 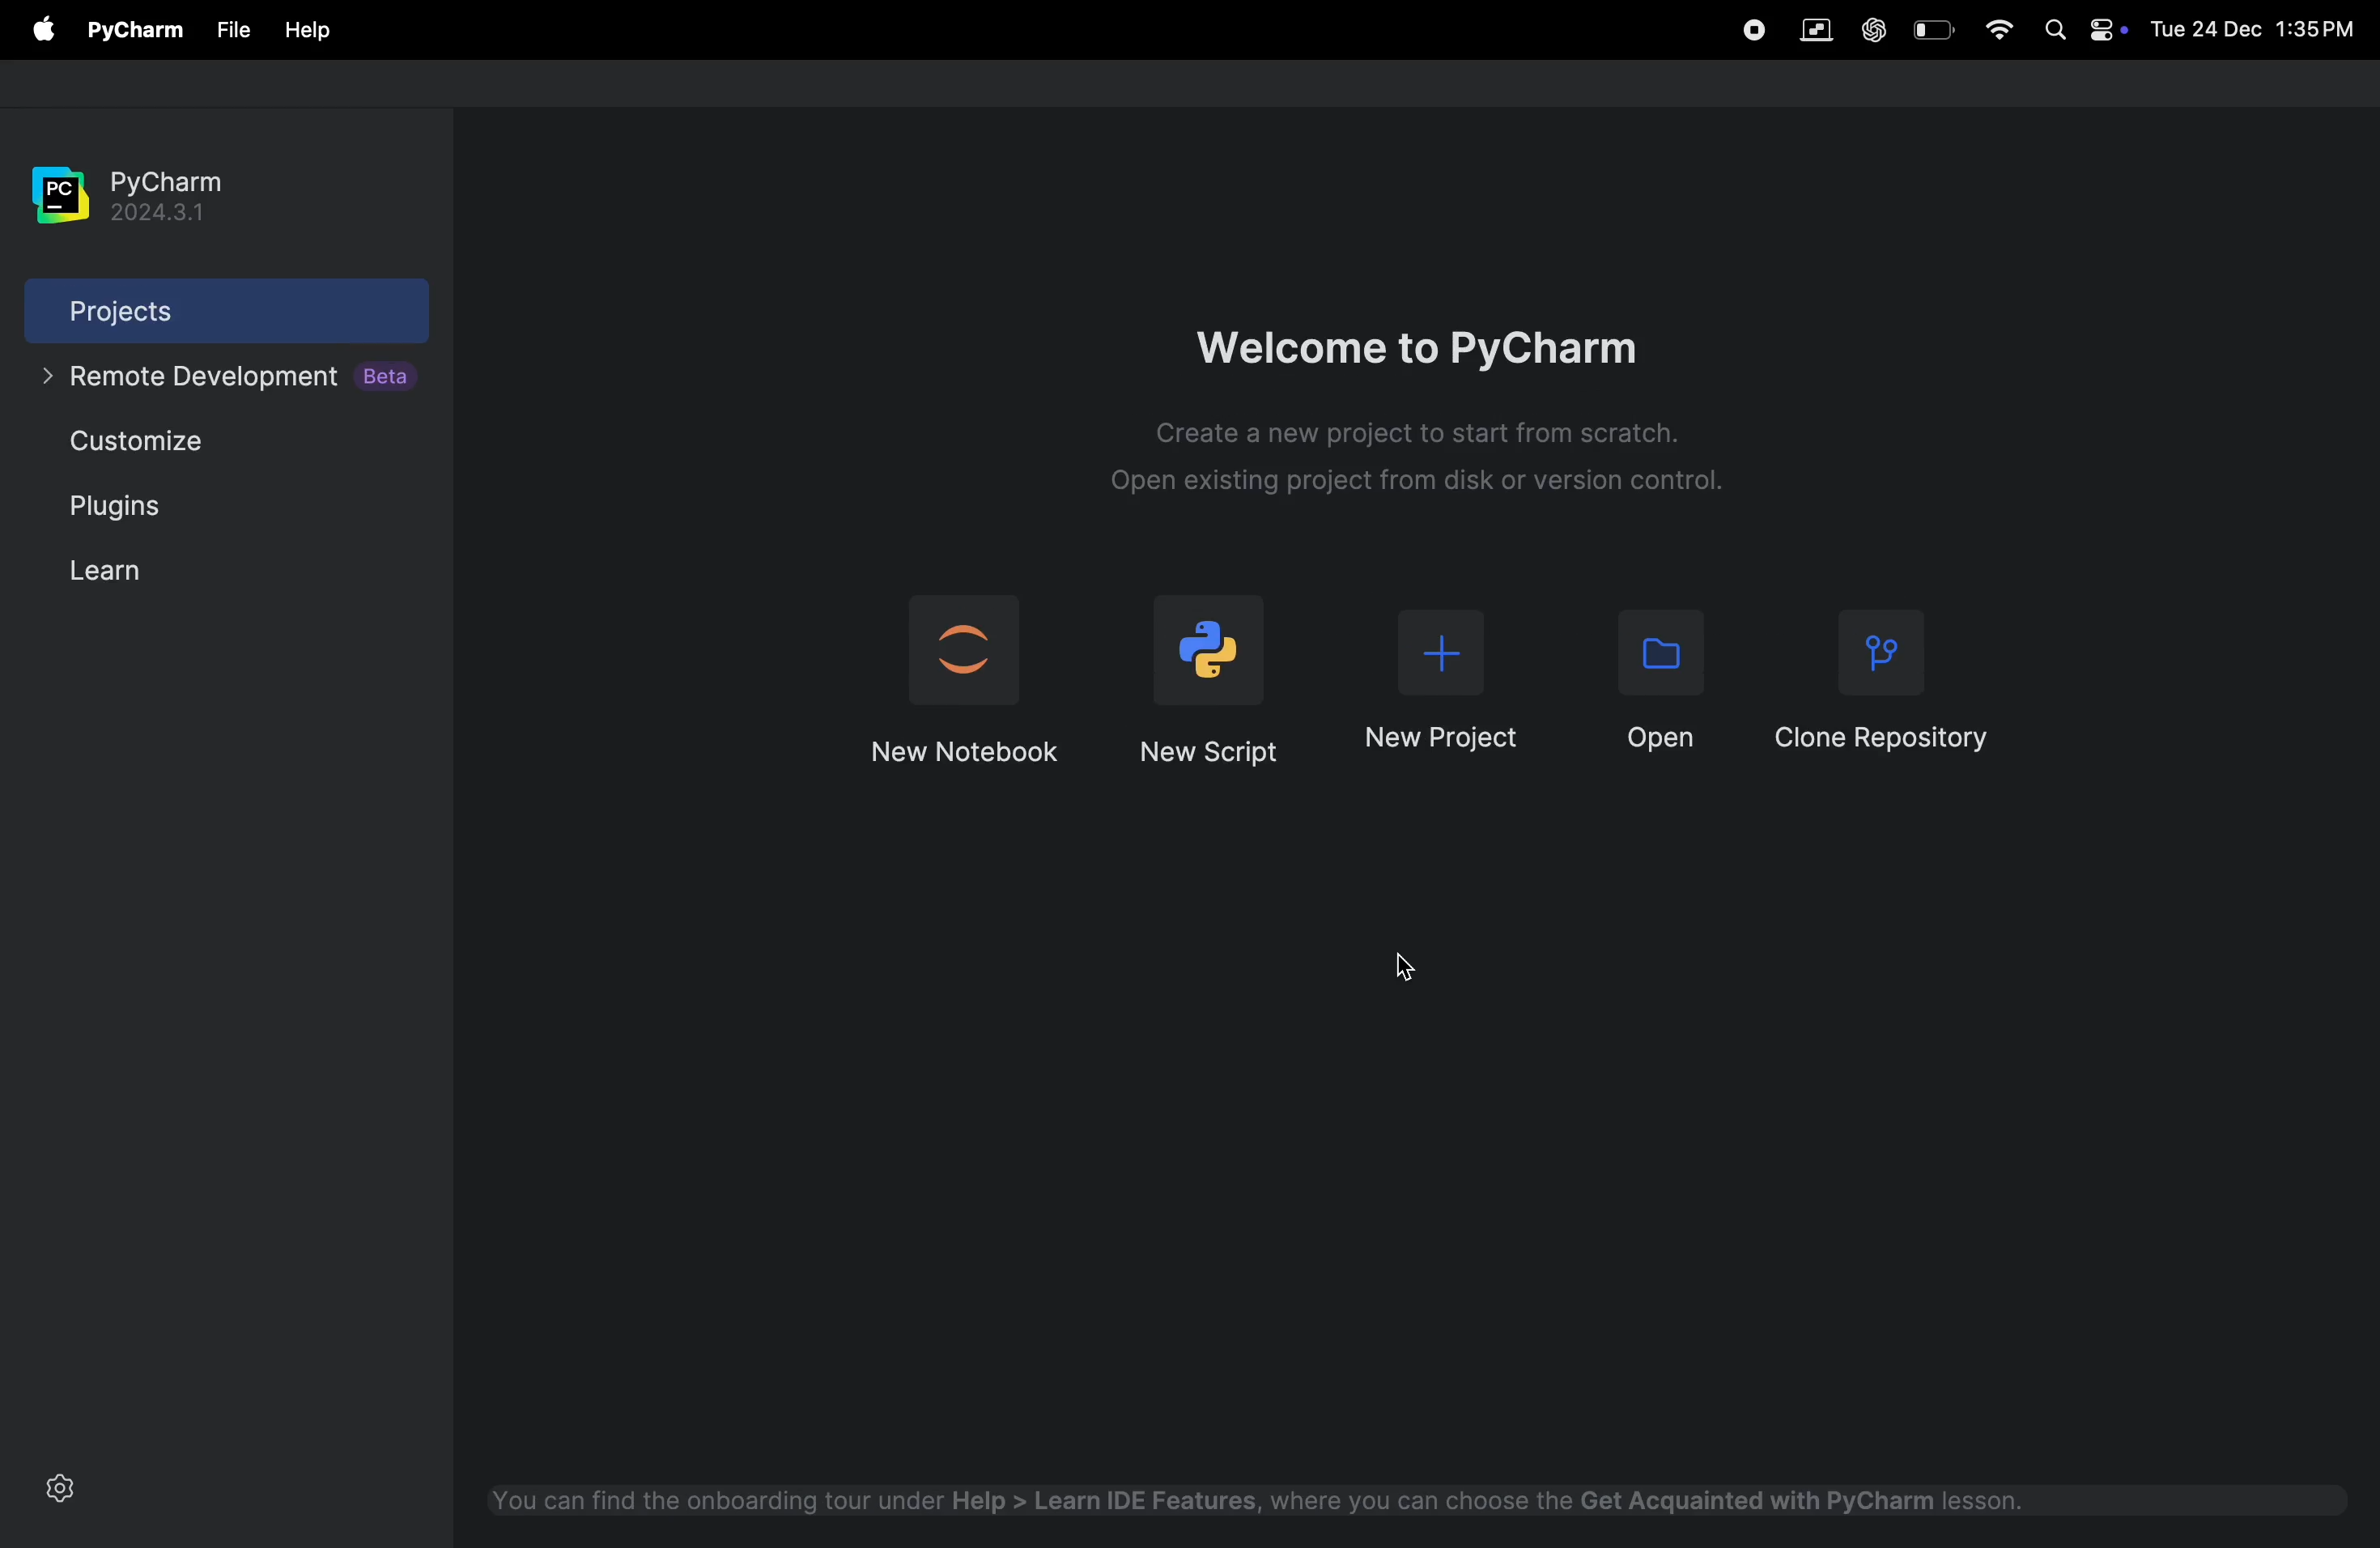 What do you see at coordinates (1870, 31) in the screenshot?
I see `chatgpt` at bounding box center [1870, 31].